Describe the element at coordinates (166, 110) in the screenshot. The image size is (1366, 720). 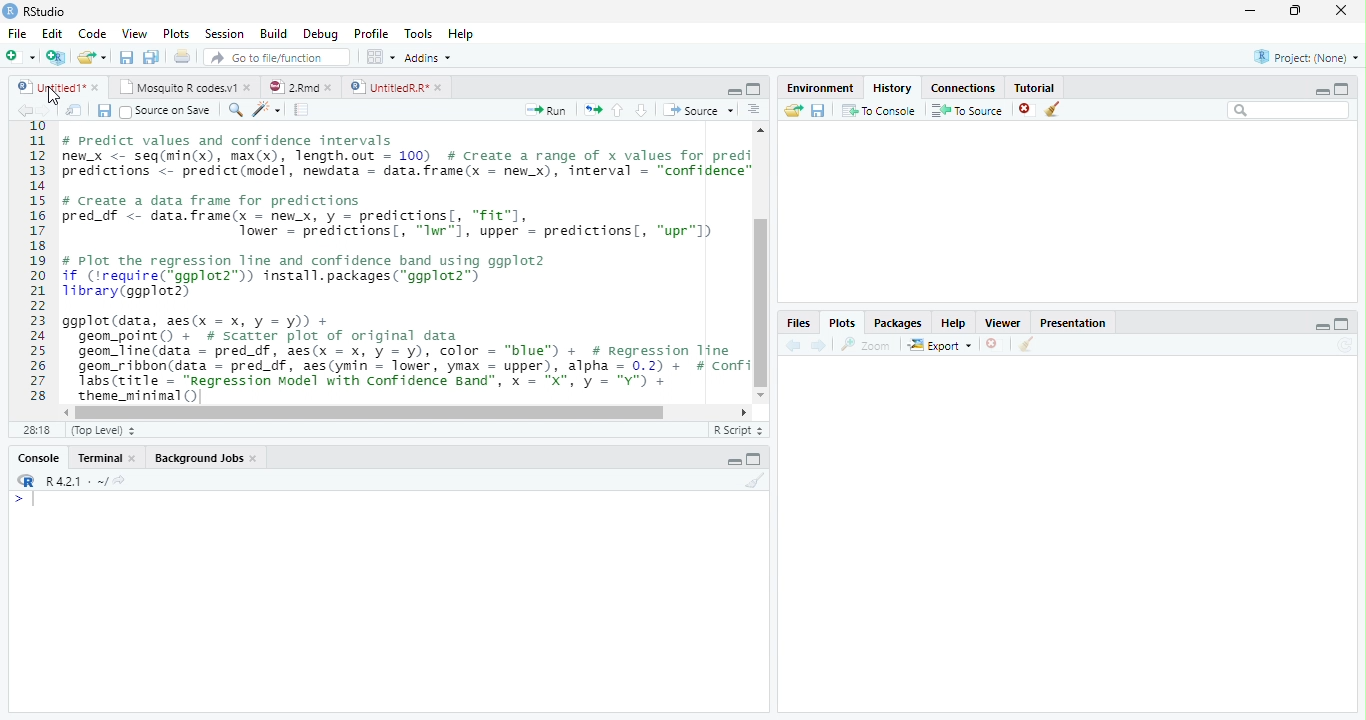
I see `Source on save` at that location.